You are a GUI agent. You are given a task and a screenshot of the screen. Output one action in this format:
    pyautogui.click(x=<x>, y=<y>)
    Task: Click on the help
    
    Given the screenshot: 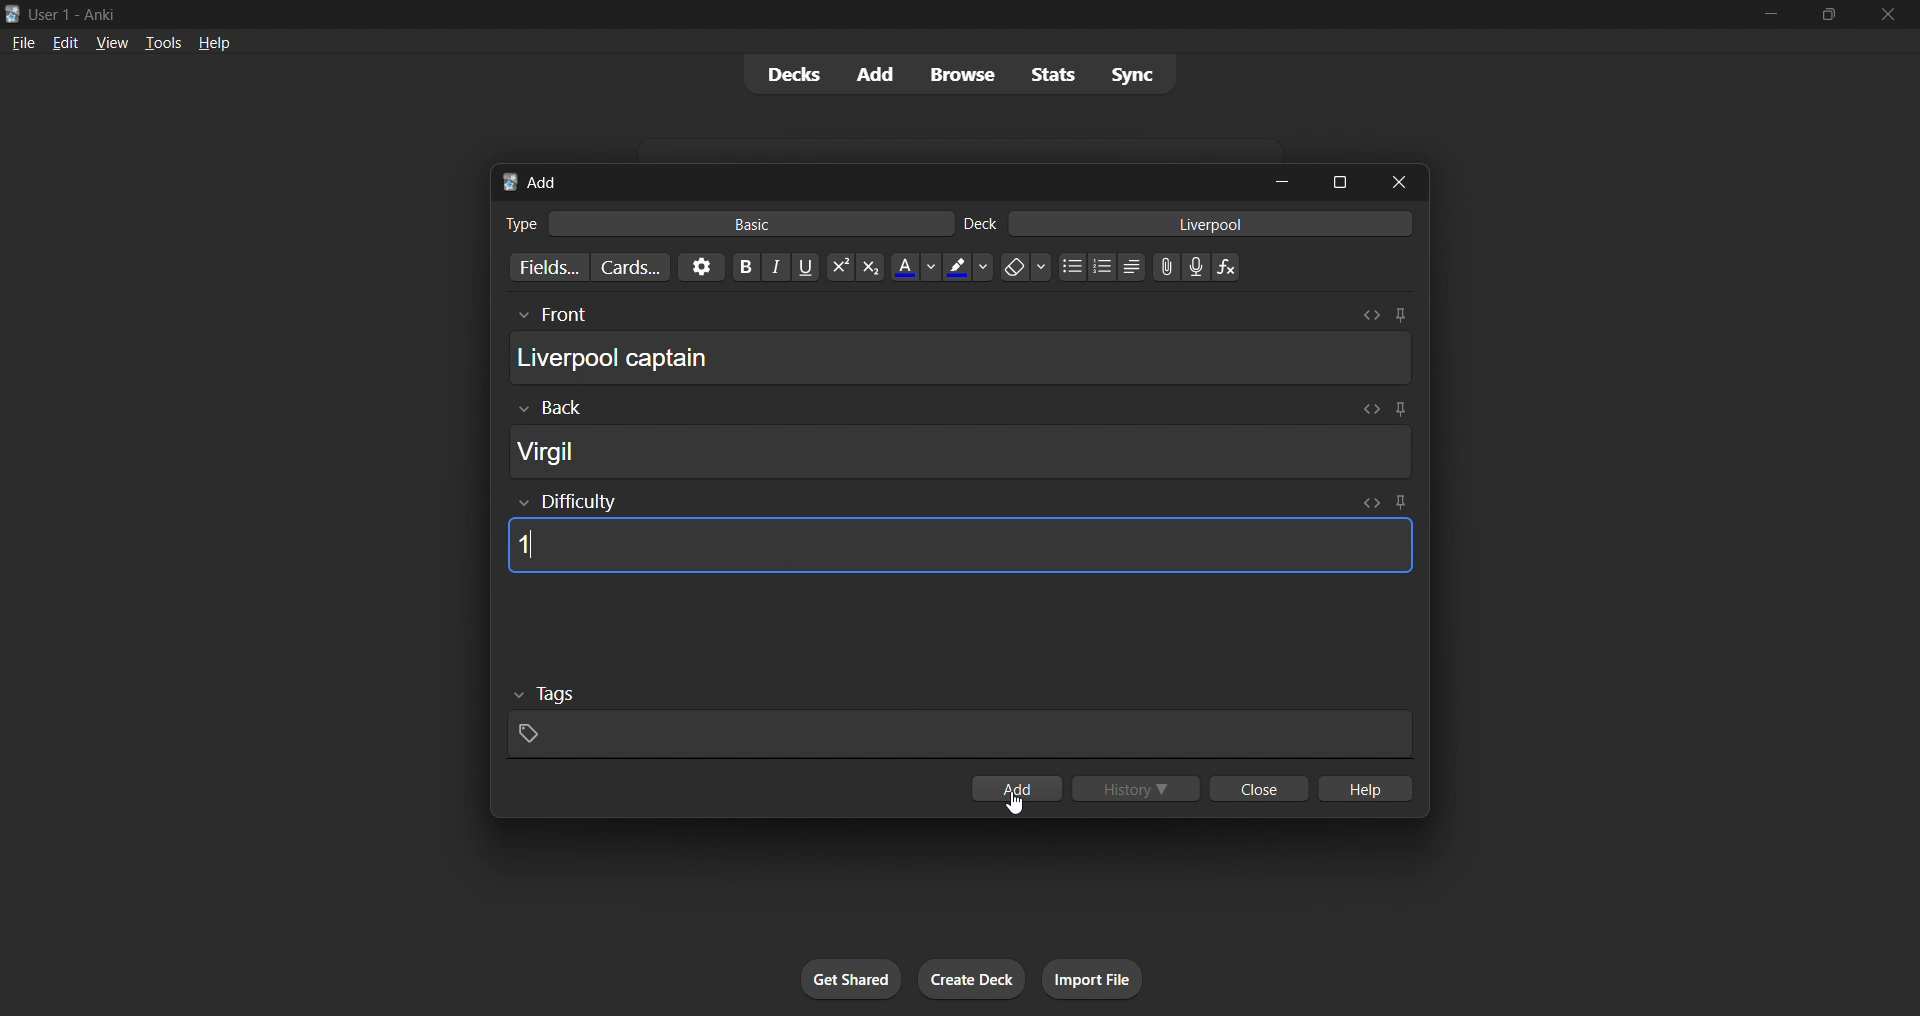 What is the action you would take?
    pyautogui.click(x=214, y=43)
    